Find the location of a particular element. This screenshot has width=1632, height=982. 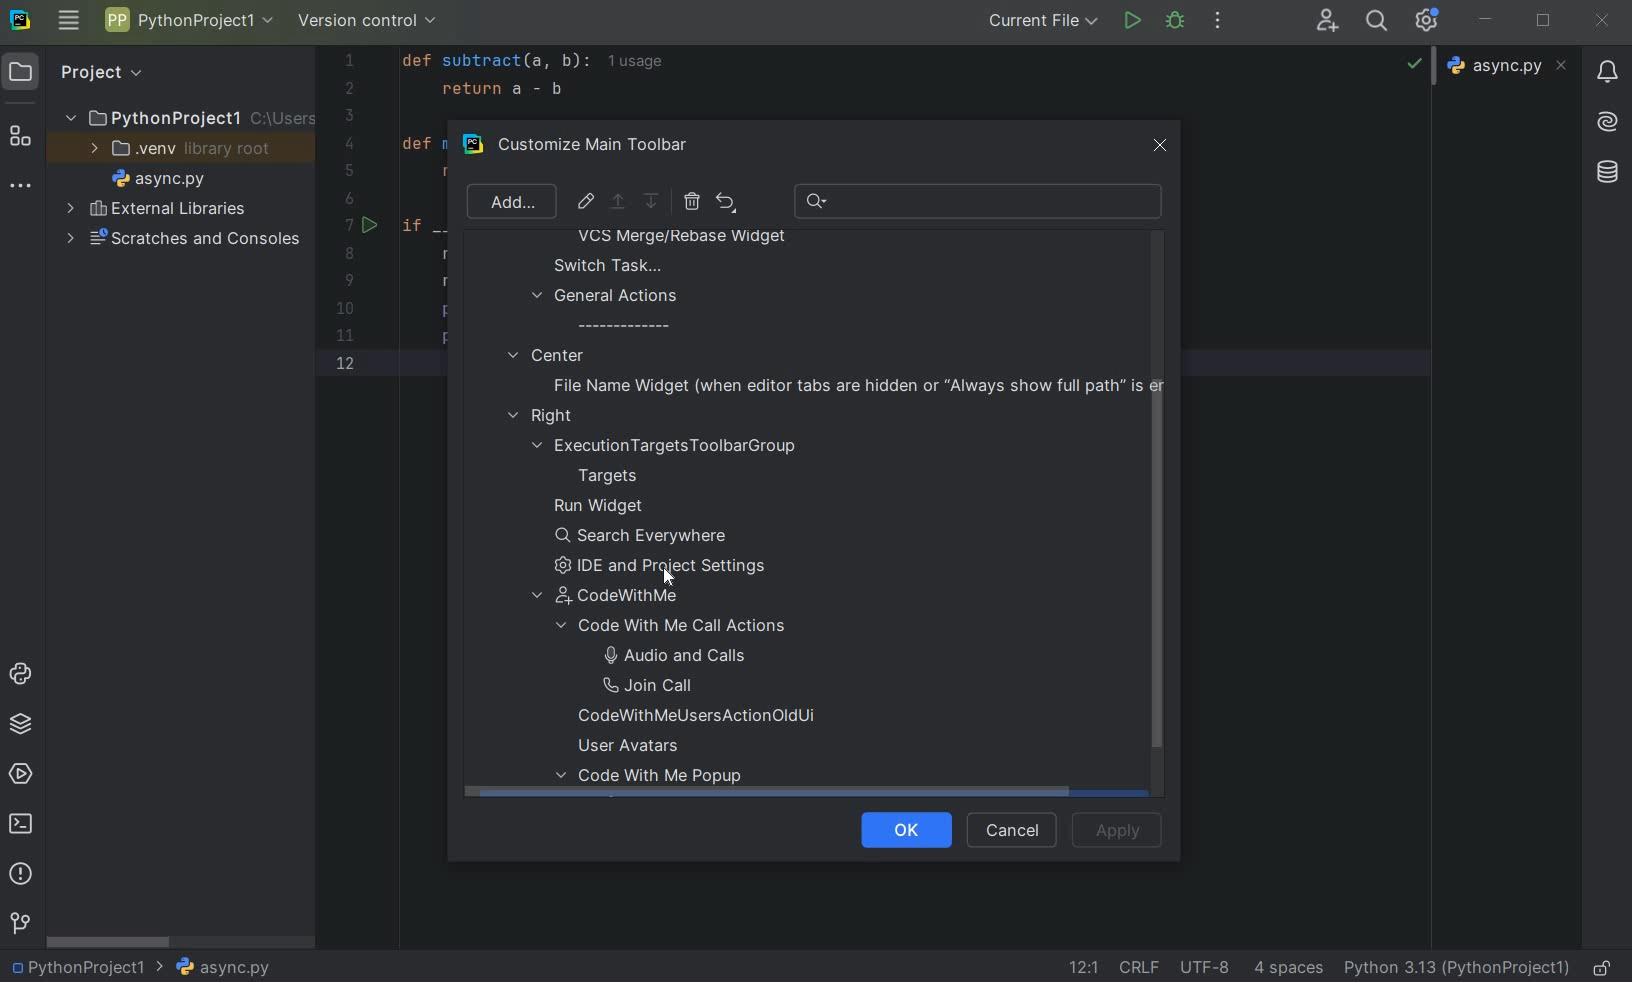

execution Targets Toolbar Group is located at coordinates (668, 446).